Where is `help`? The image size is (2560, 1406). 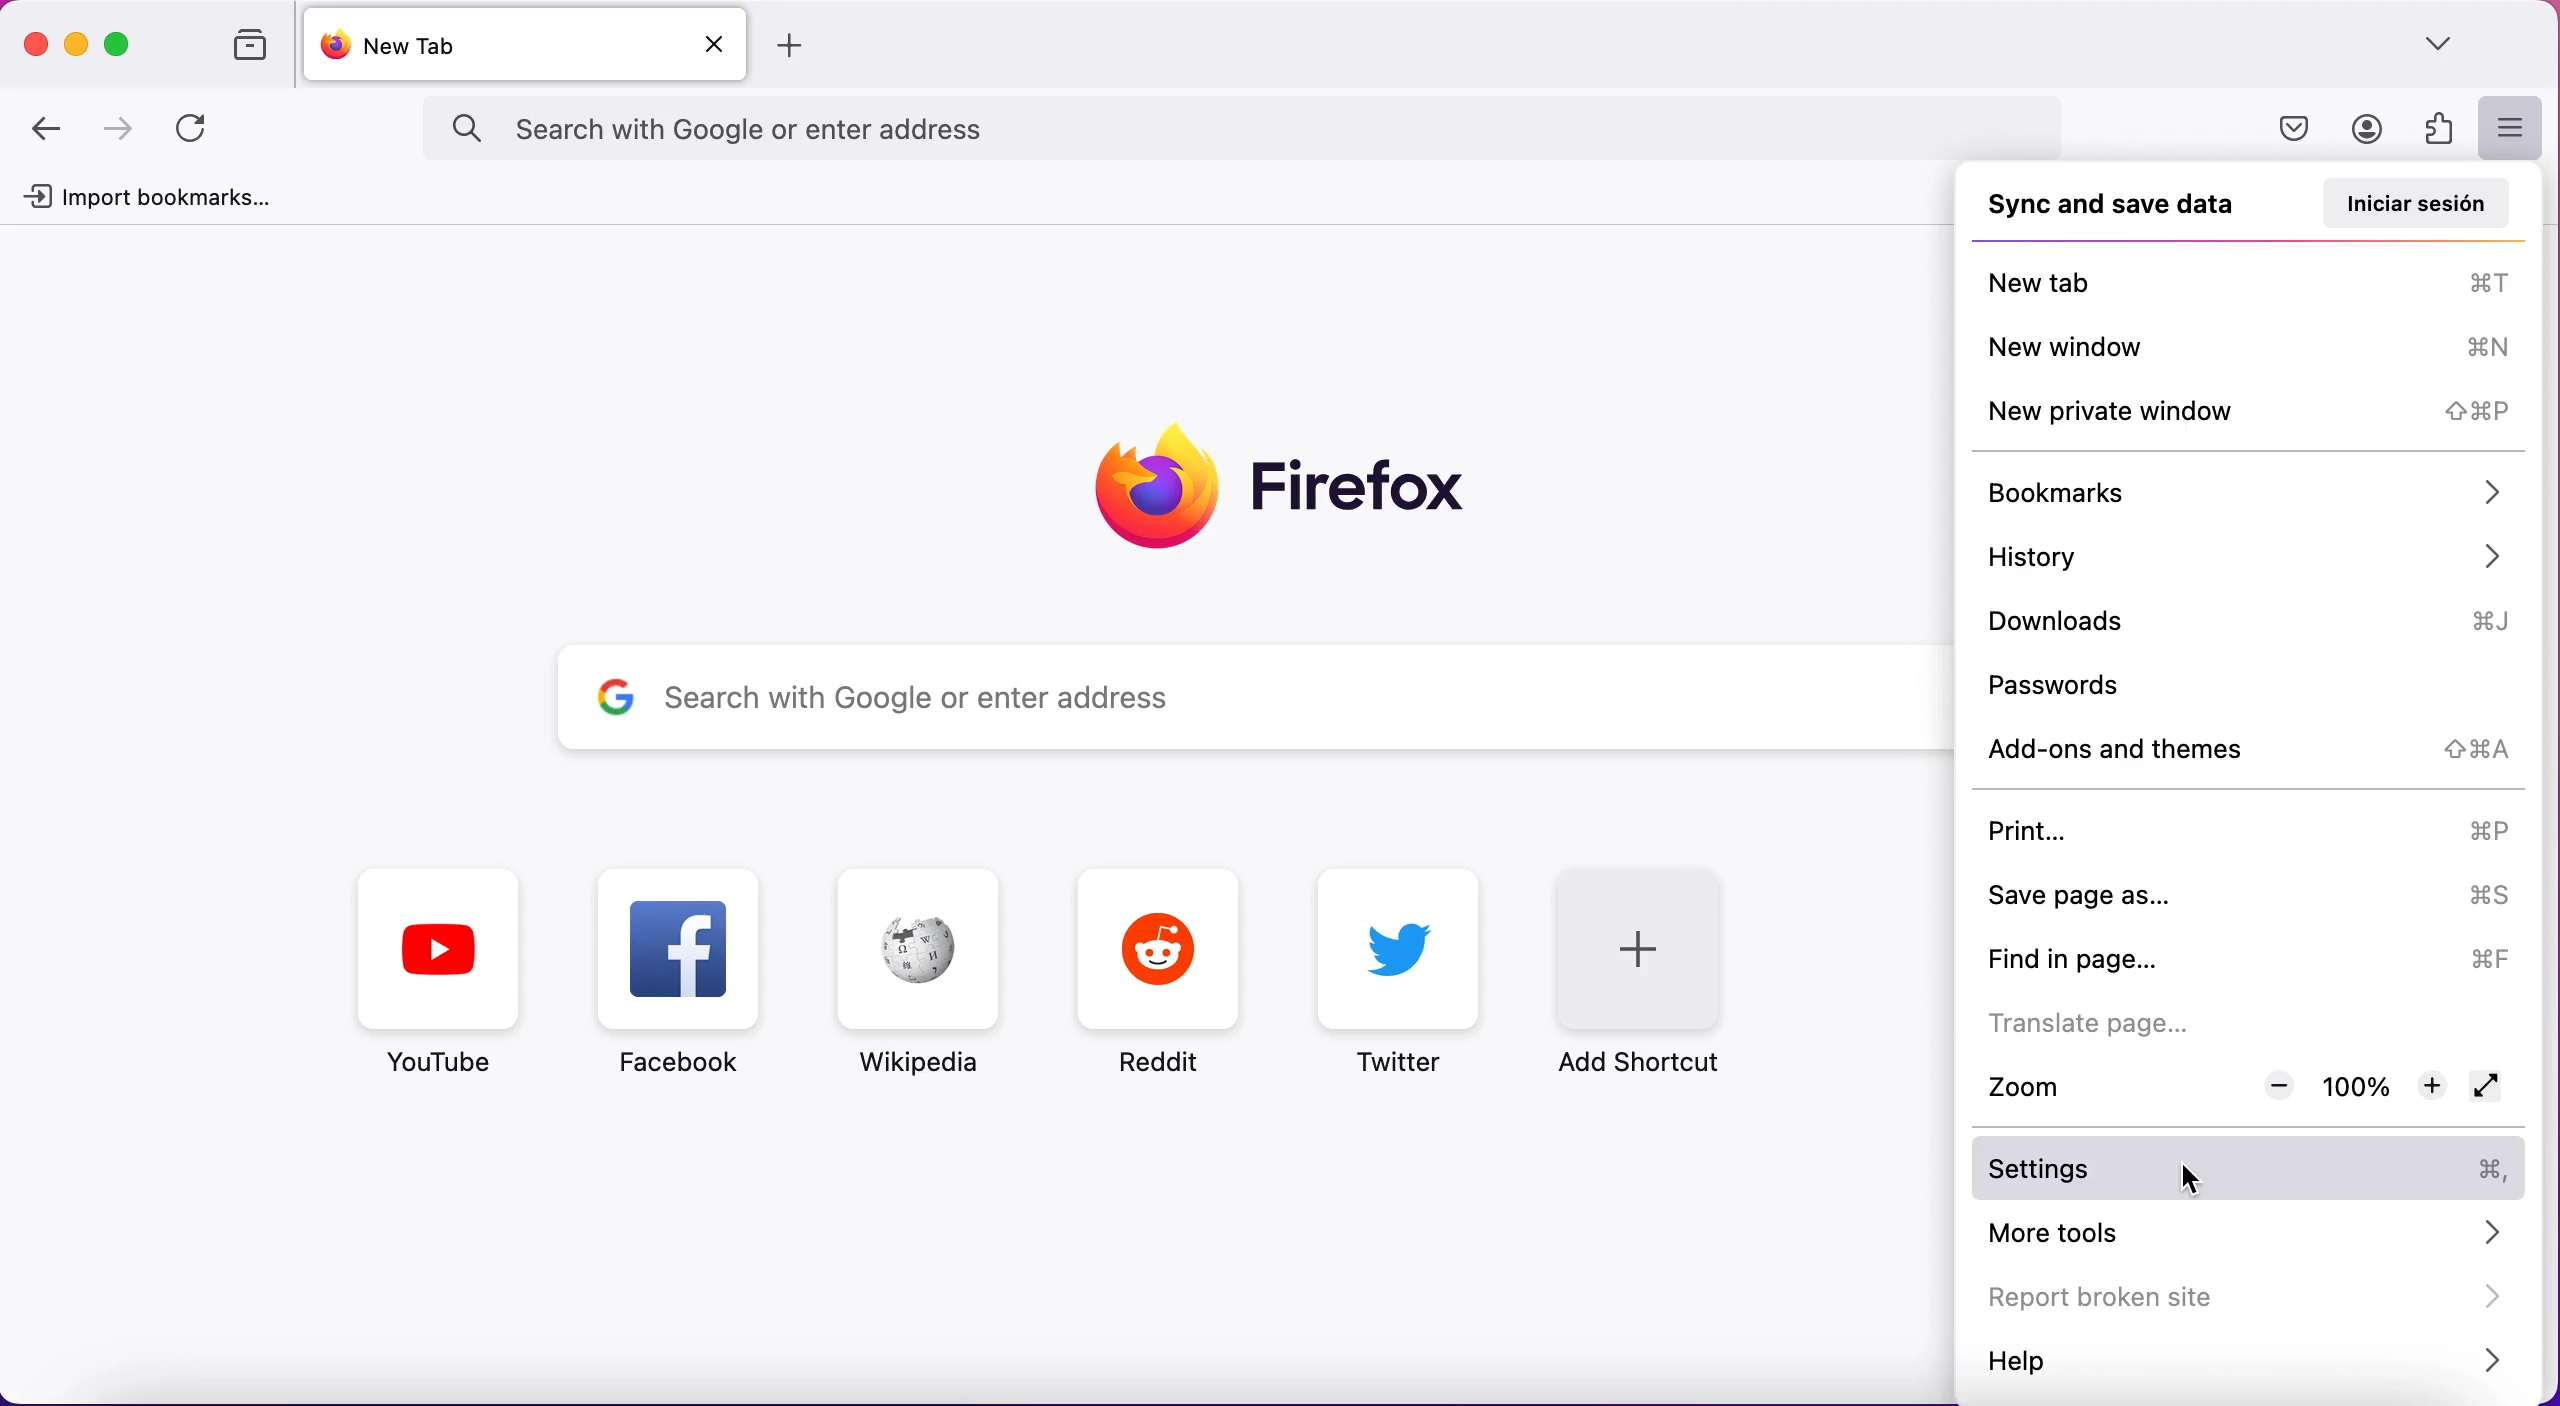 help is located at coordinates (2246, 1362).